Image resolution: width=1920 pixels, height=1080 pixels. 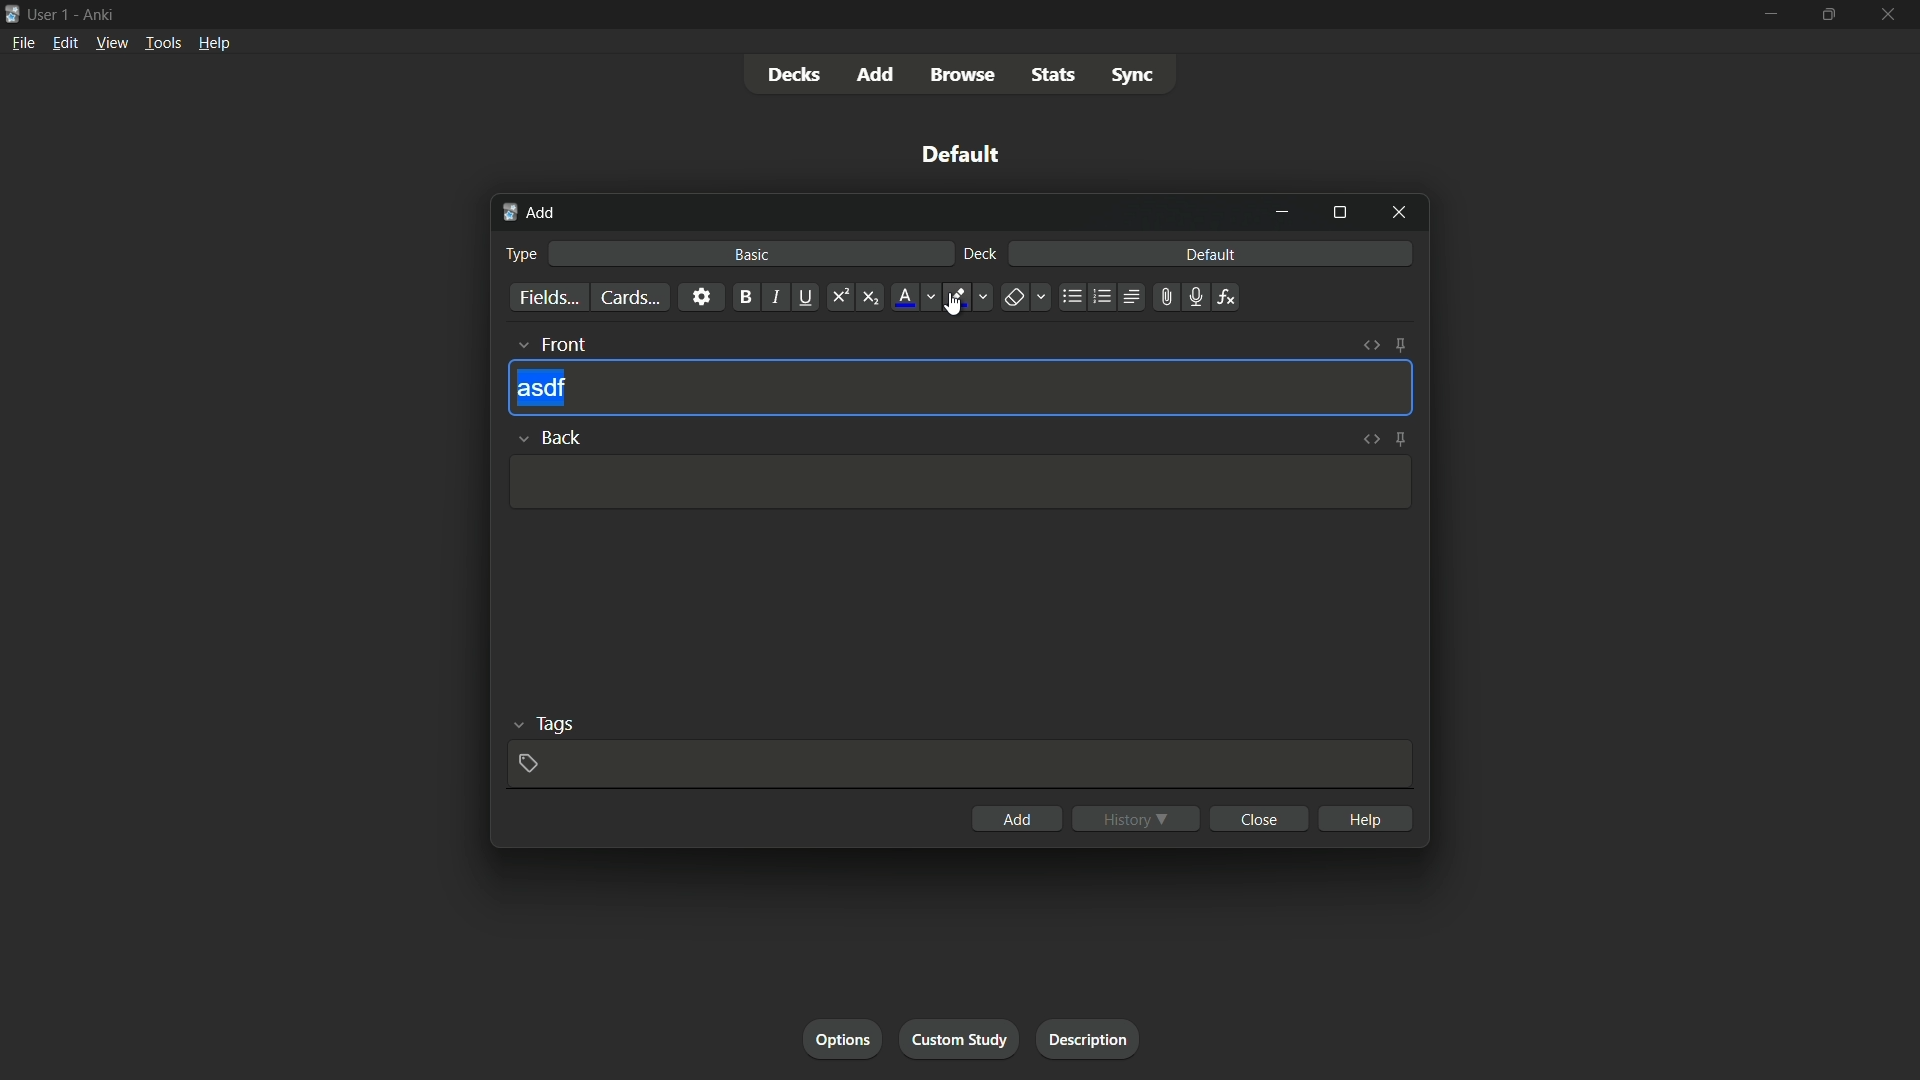 I want to click on sync, so click(x=1133, y=75).